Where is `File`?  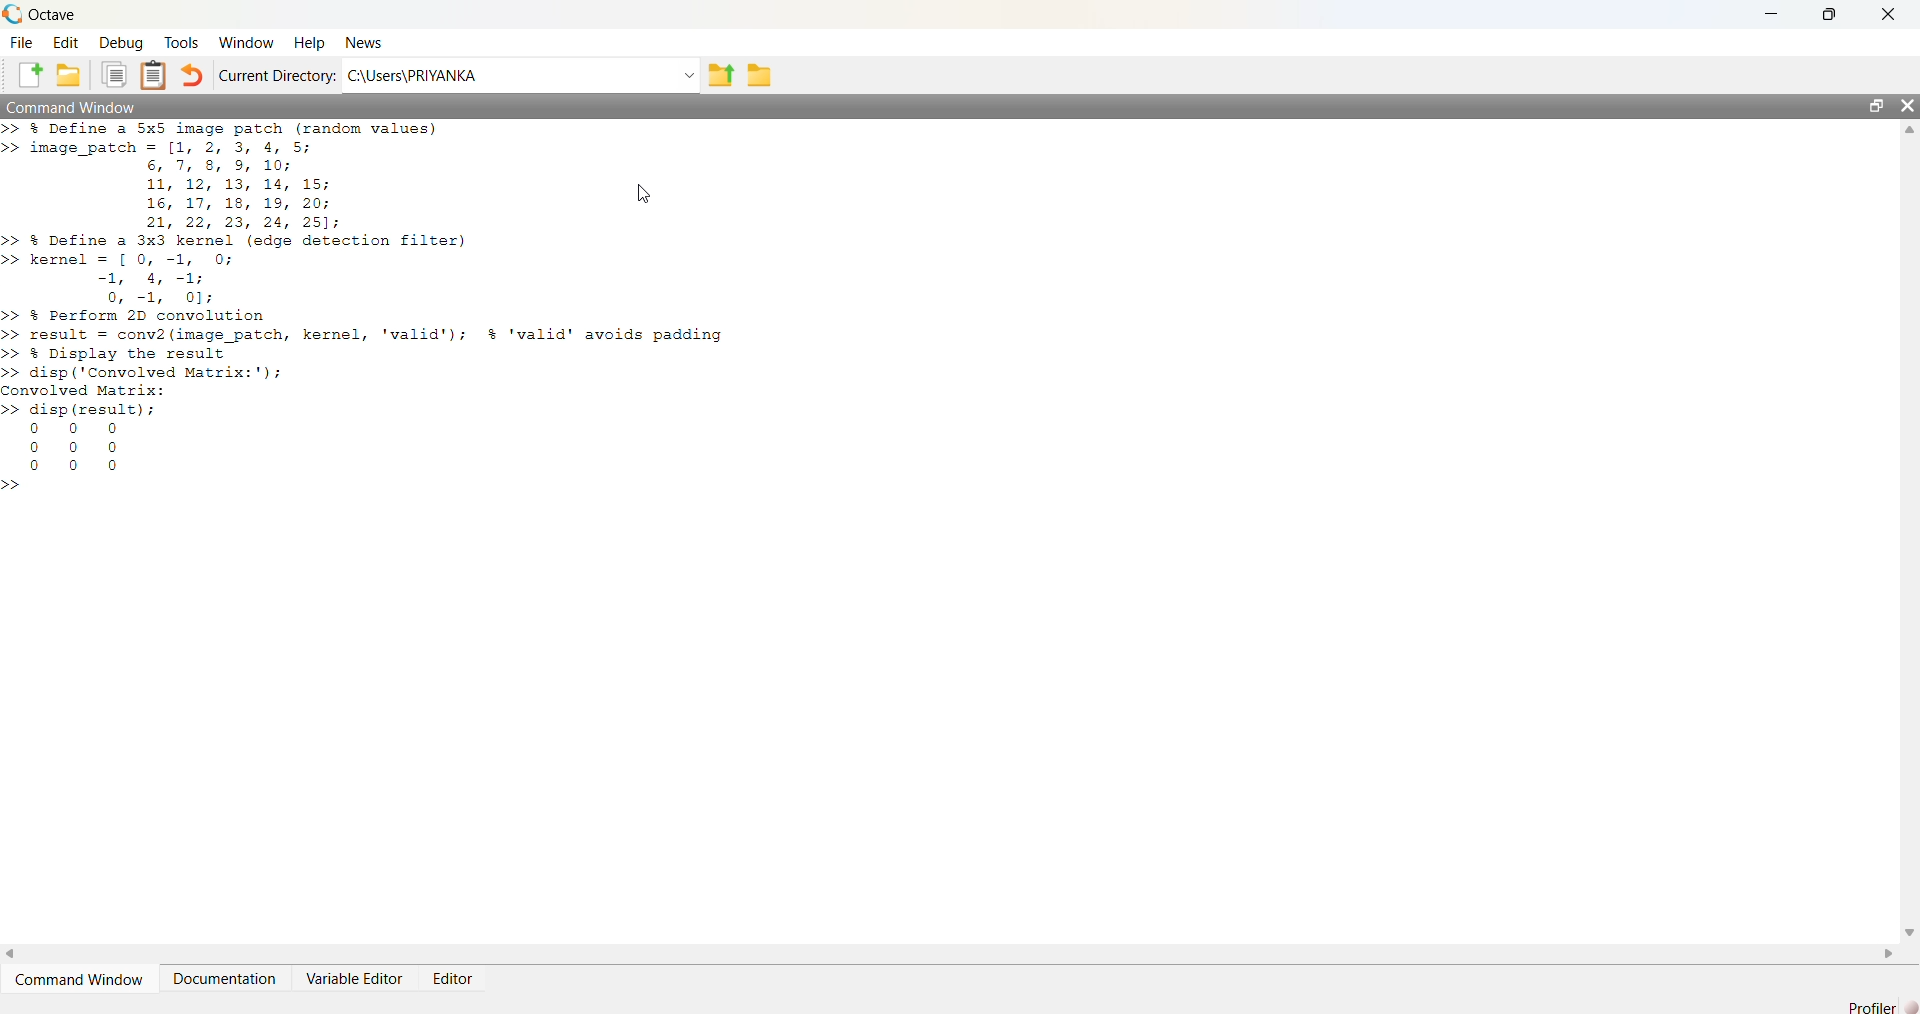
File is located at coordinates (23, 42).